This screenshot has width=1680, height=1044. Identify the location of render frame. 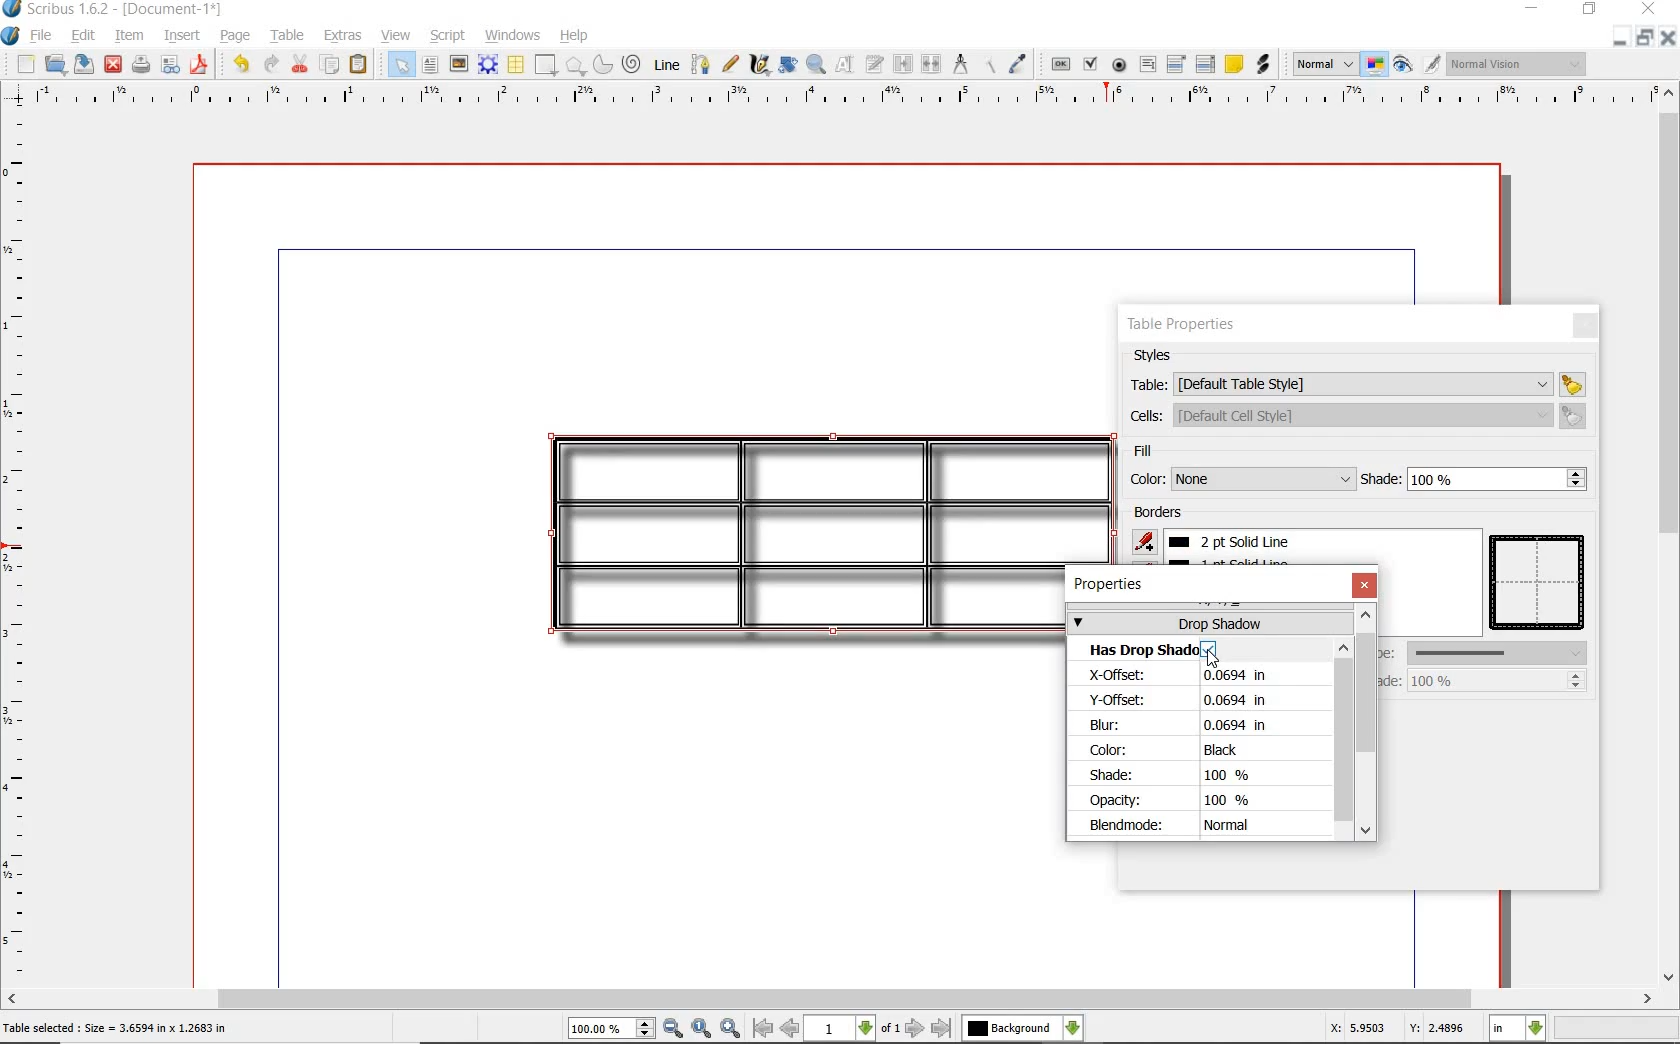
(488, 66).